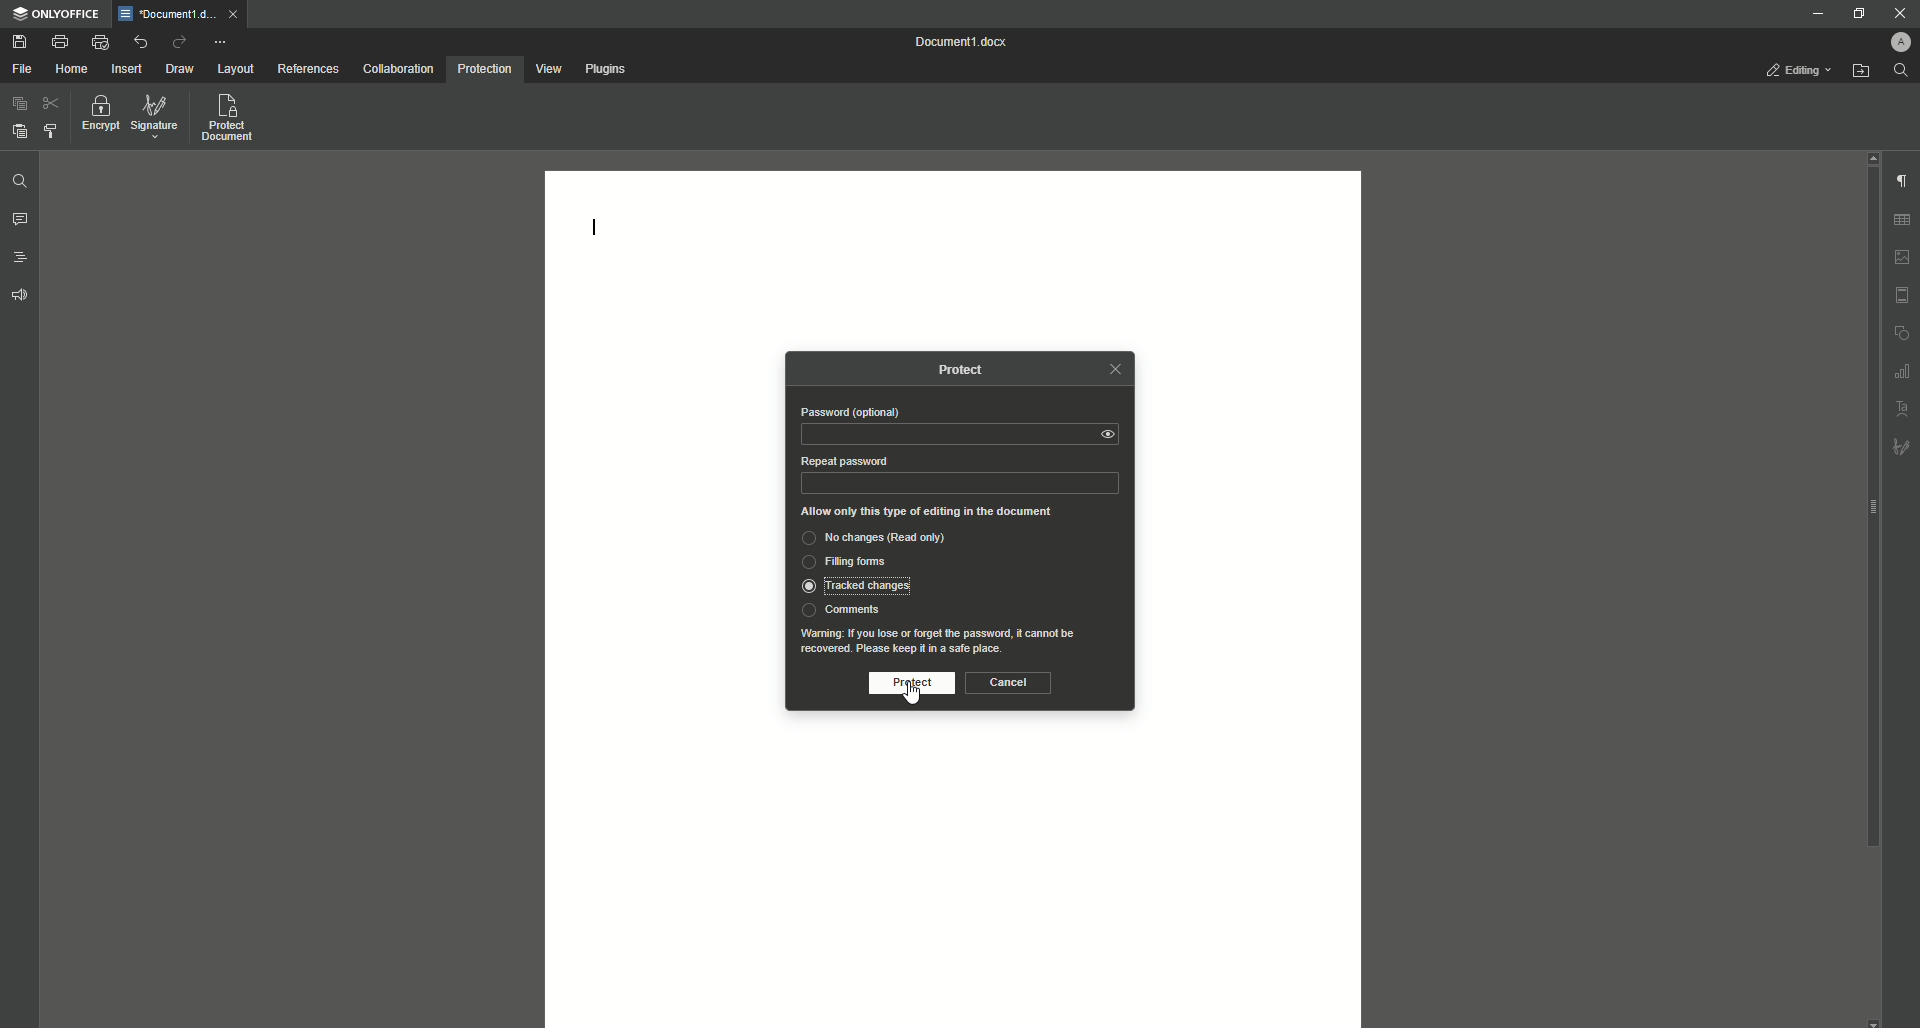 This screenshot has height=1028, width=1920. What do you see at coordinates (844, 460) in the screenshot?
I see `Repeat Password` at bounding box center [844, 460].